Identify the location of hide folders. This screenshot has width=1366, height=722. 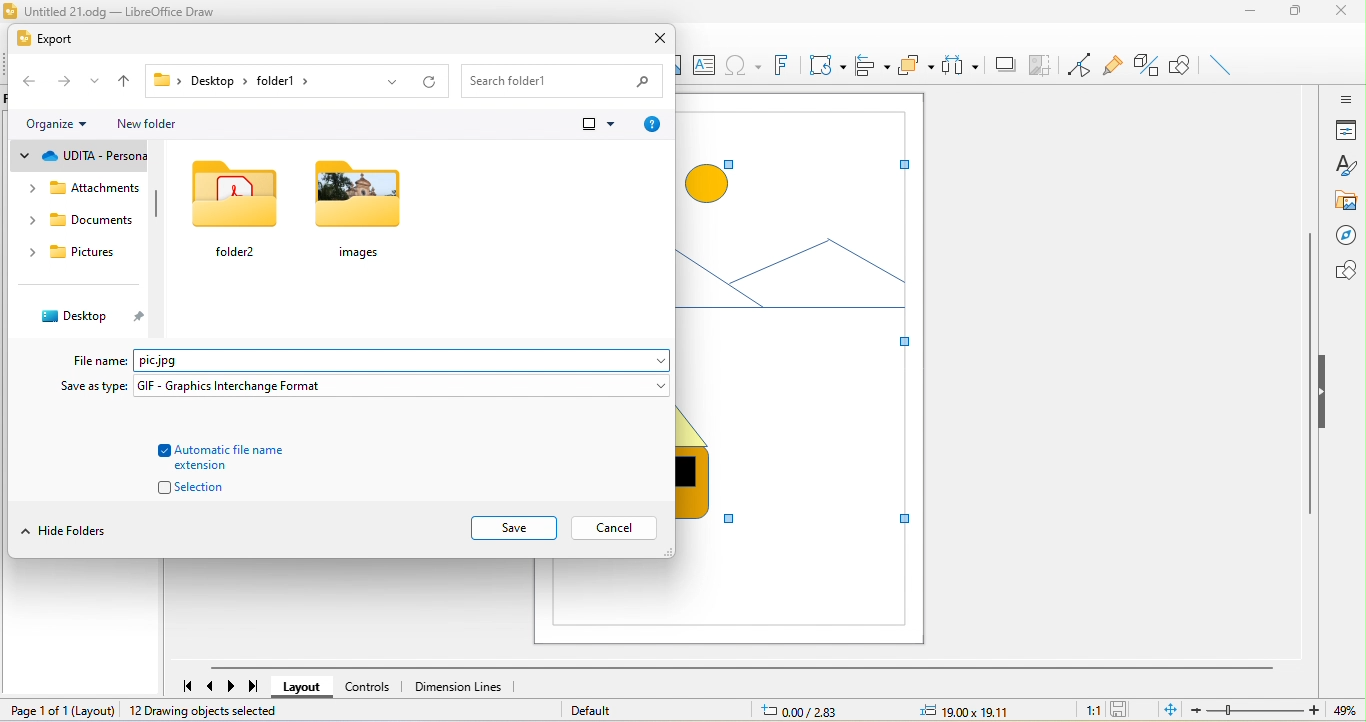
(71, 530).